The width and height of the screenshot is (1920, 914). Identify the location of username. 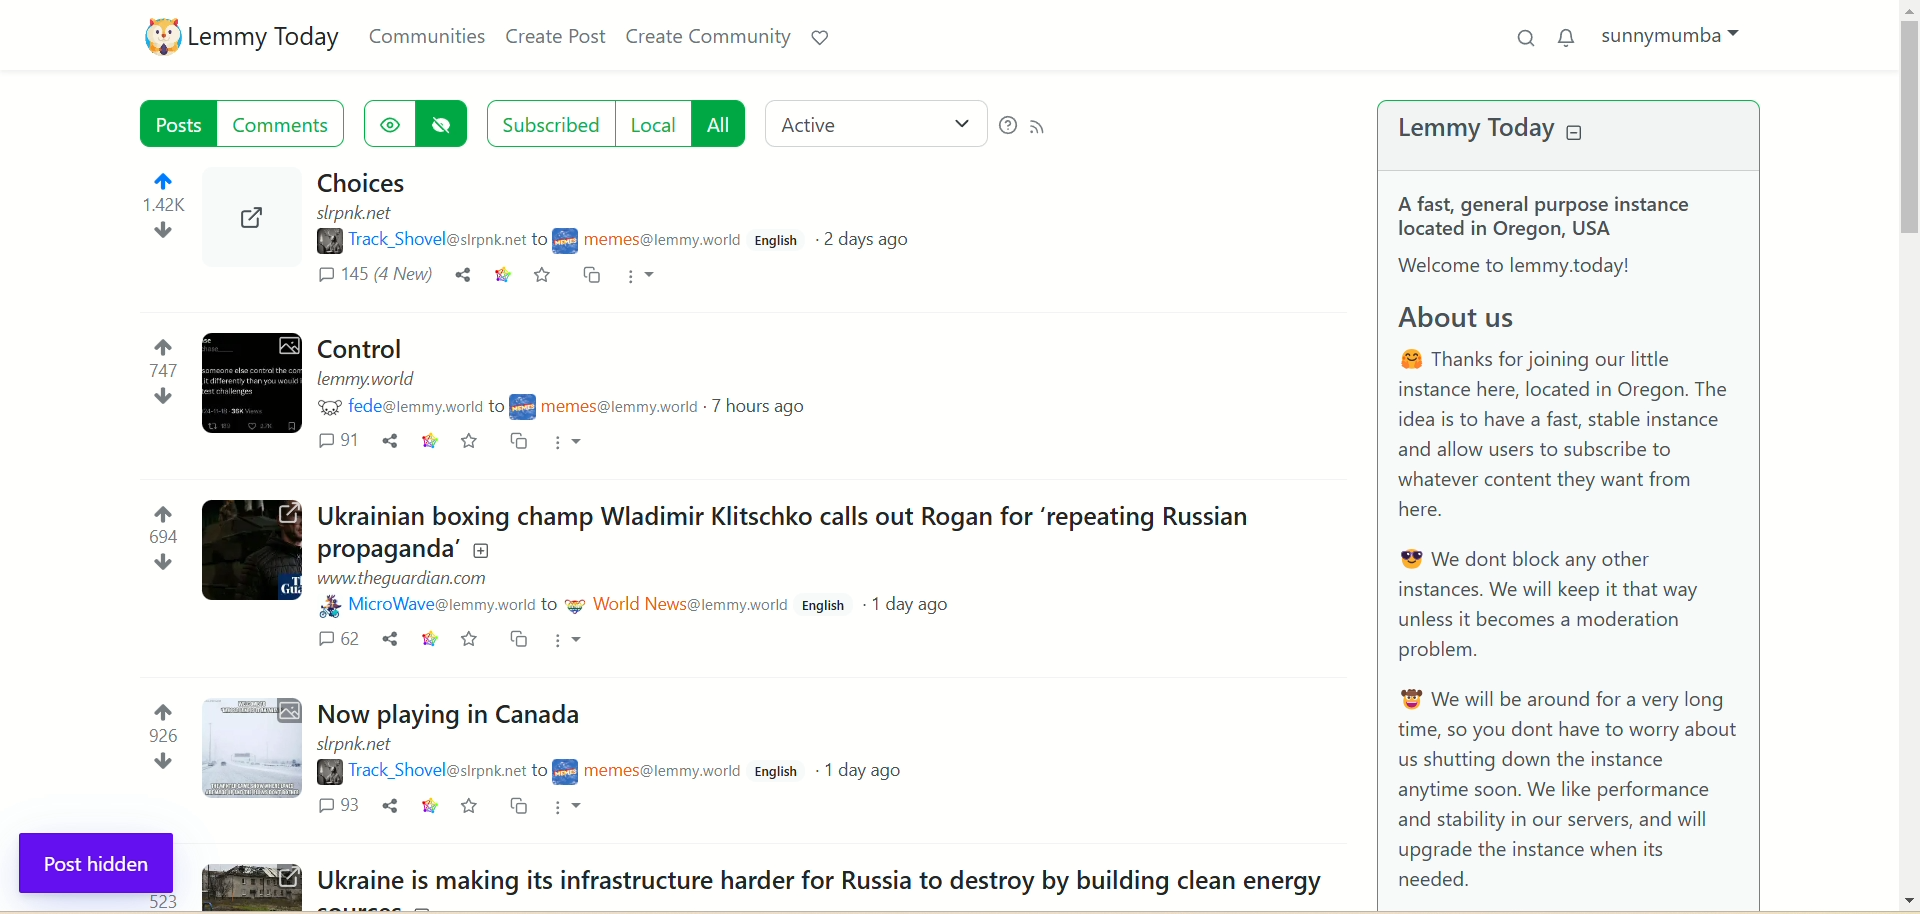
(405, 408).